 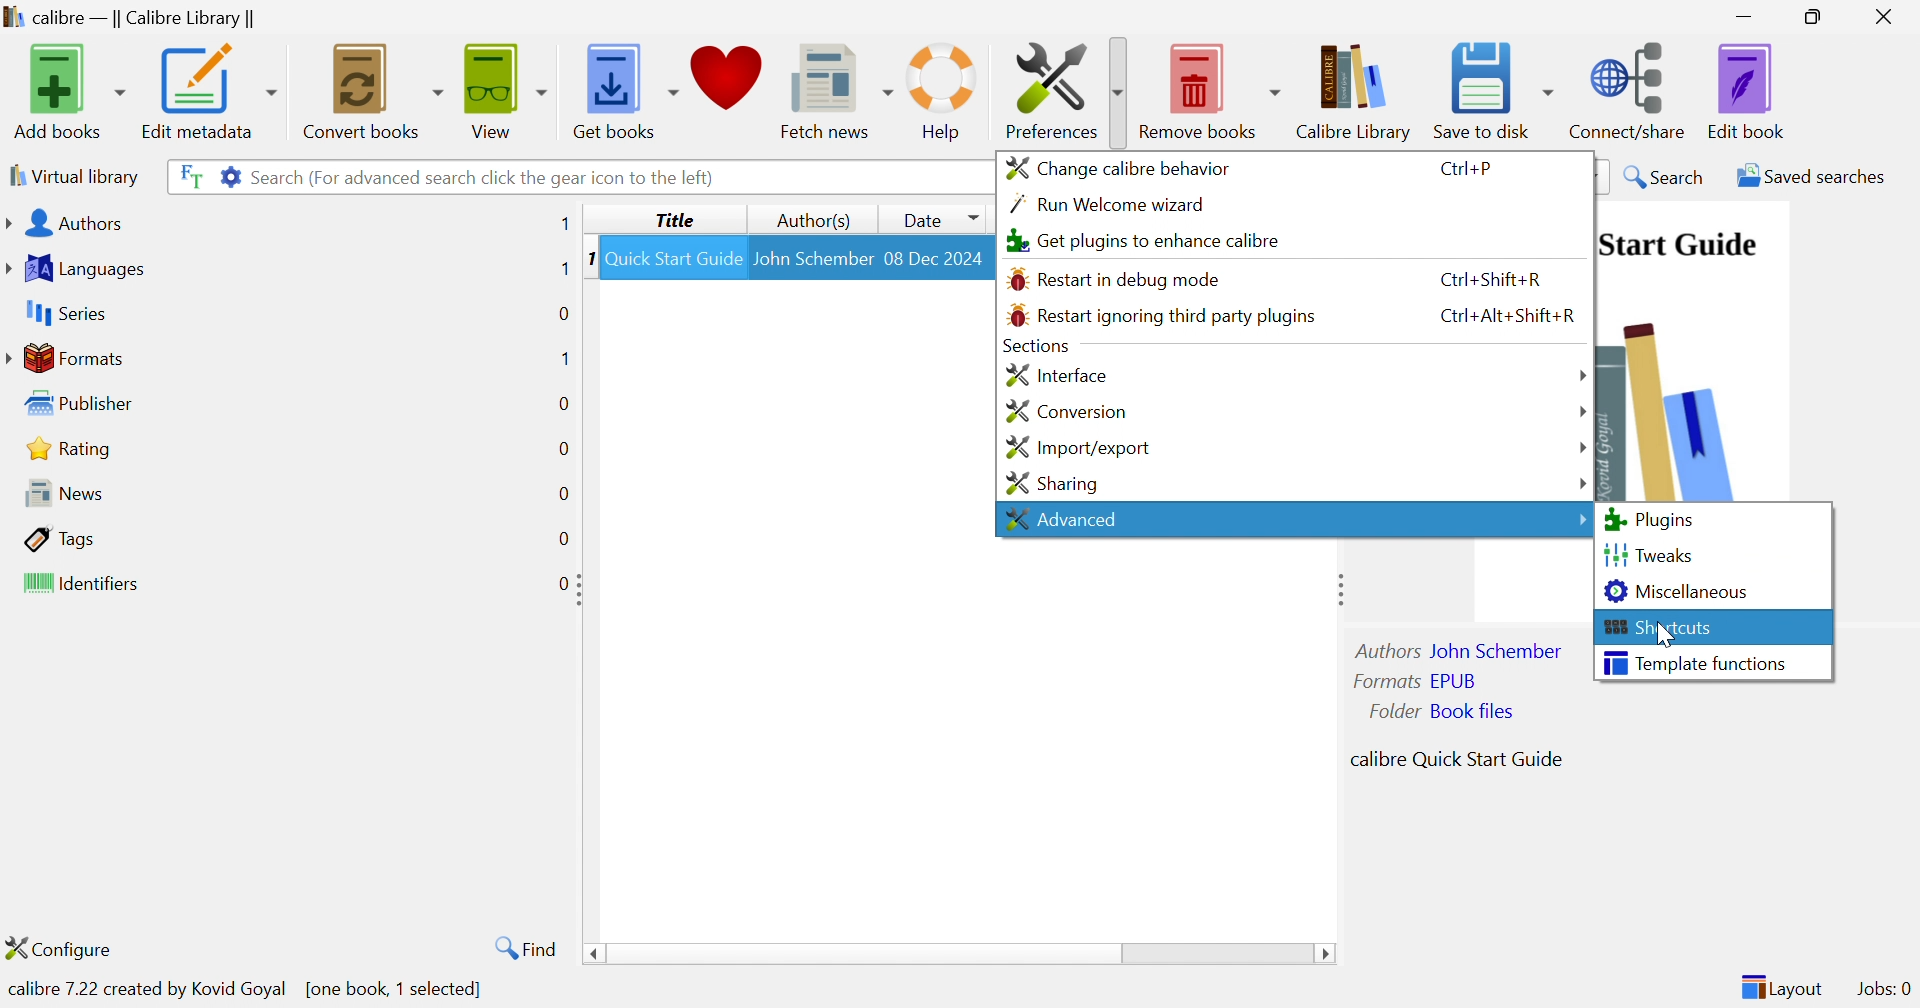 What do you see at coordinates (1054, 374) in the screenshot?
I see `Interface` at bounding box center [1054, 374].